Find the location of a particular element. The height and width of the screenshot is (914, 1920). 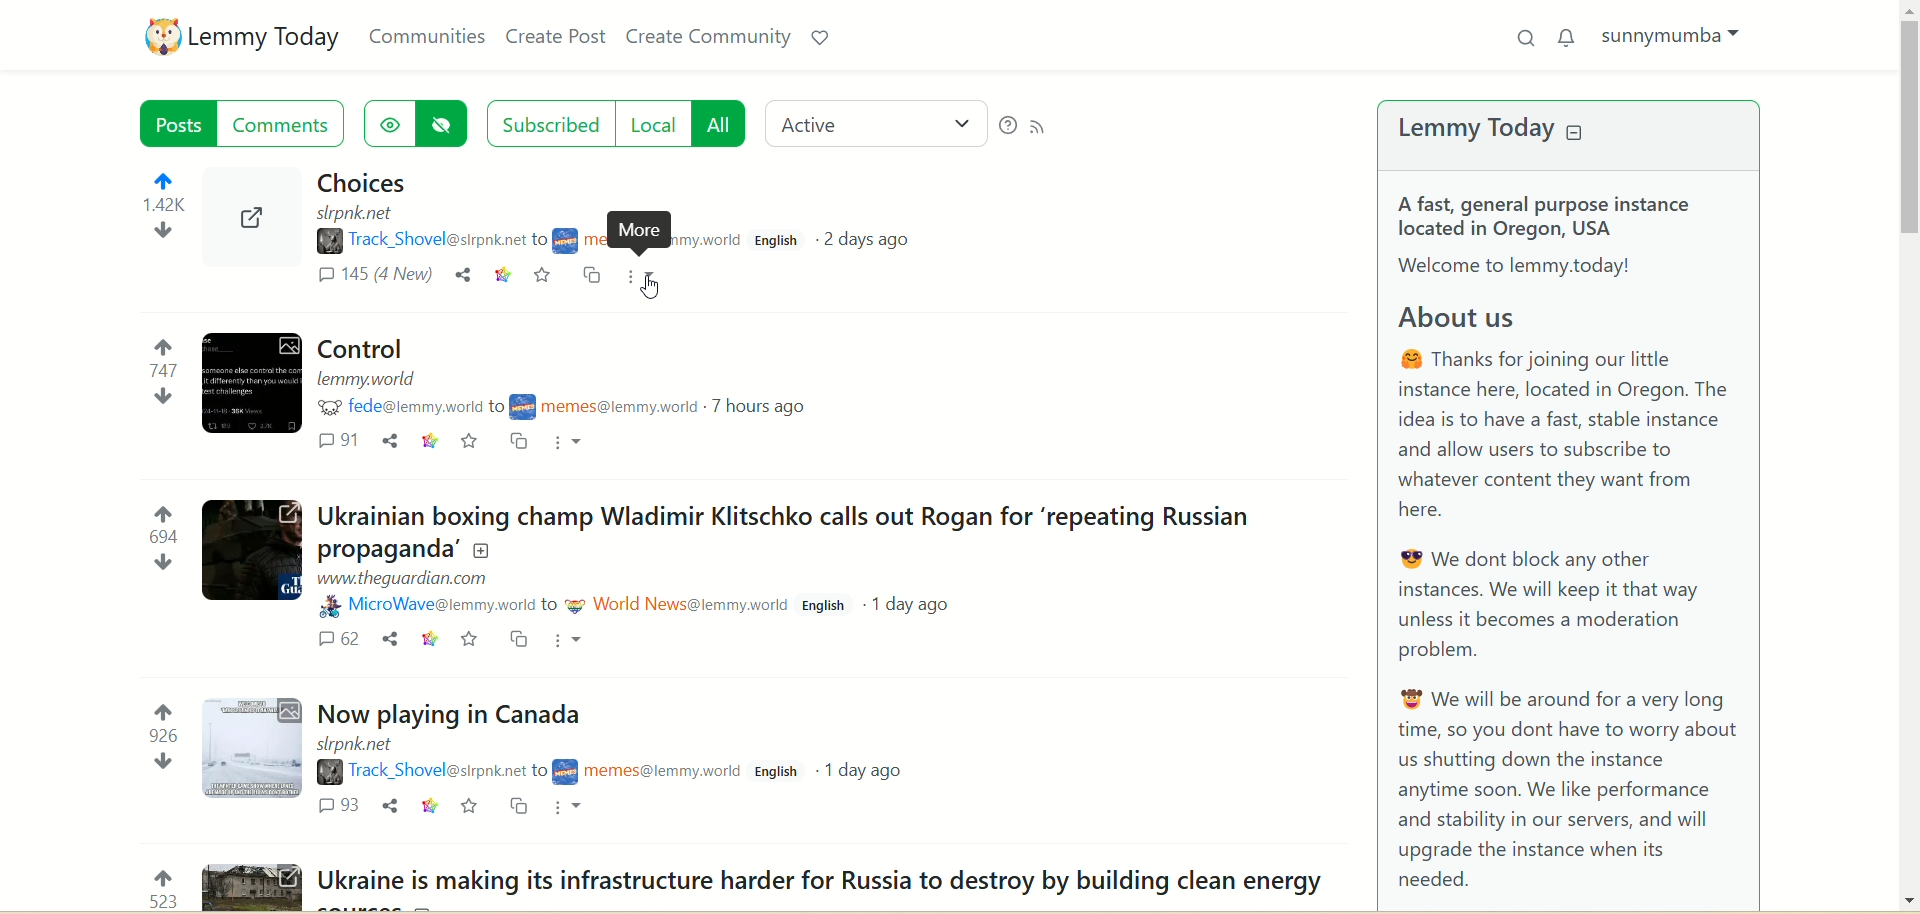

votes up and down is located at coordinates (146, 888).